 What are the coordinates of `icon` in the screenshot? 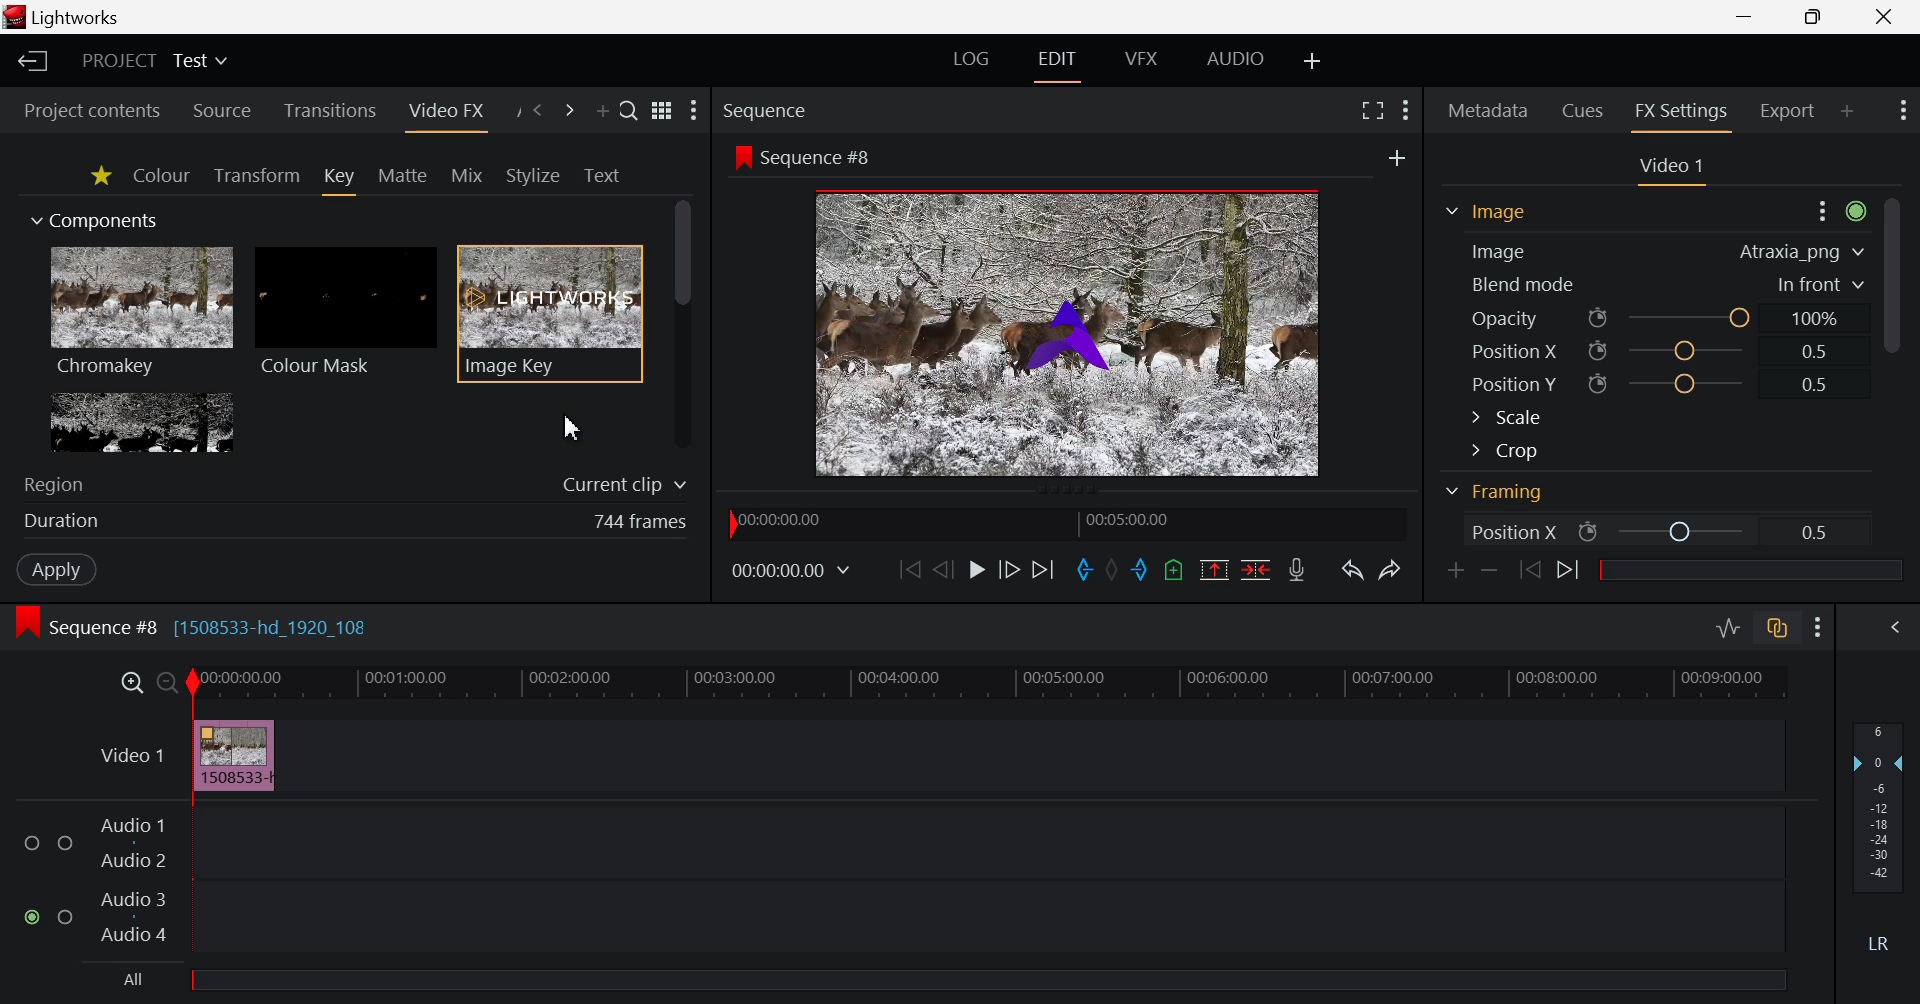 It's located at (1589, 530).